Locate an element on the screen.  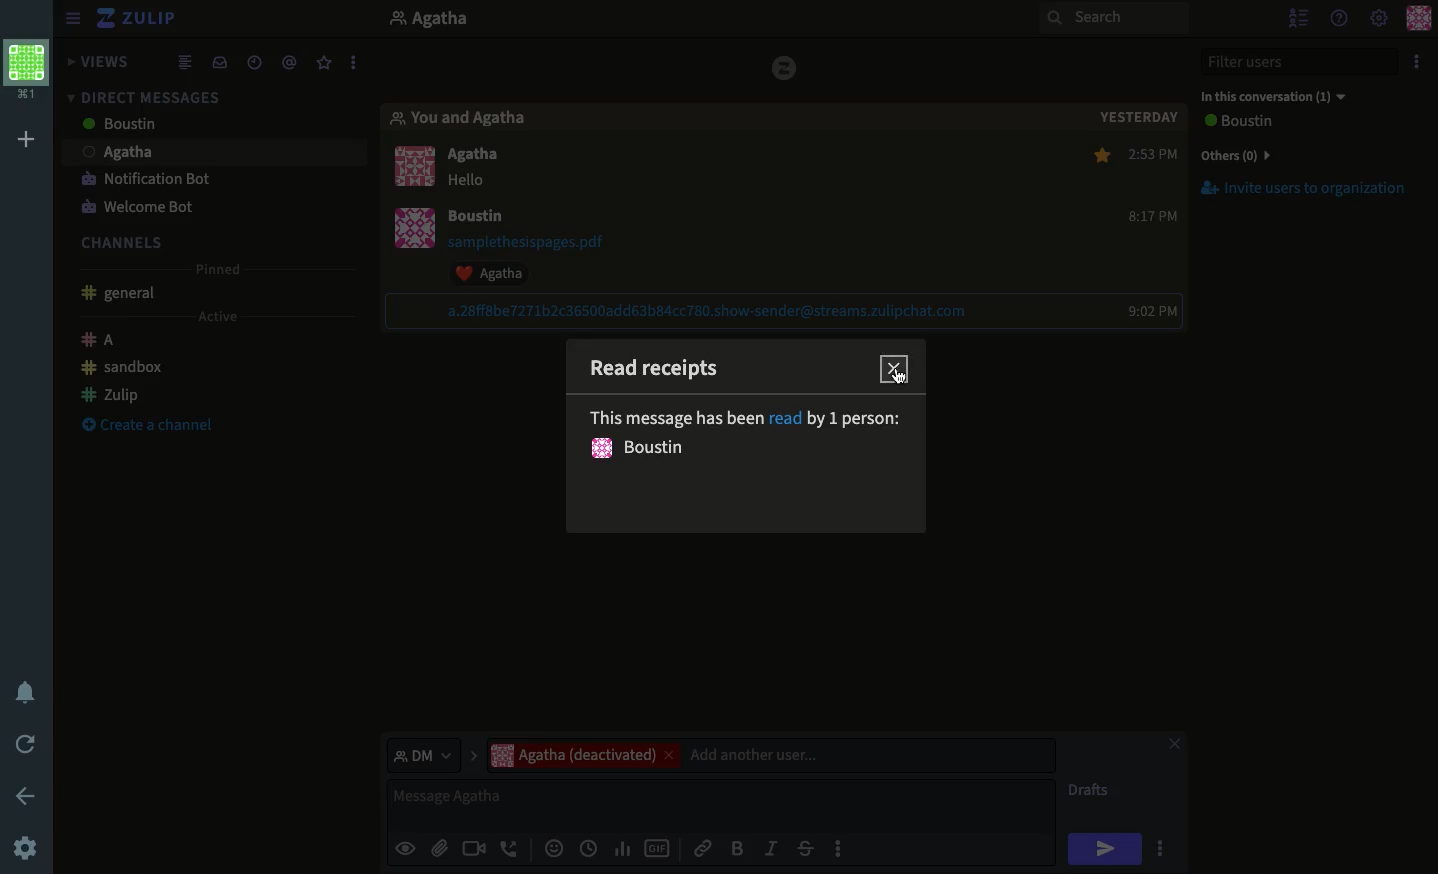
Options is located at coordinates (1416, 61).